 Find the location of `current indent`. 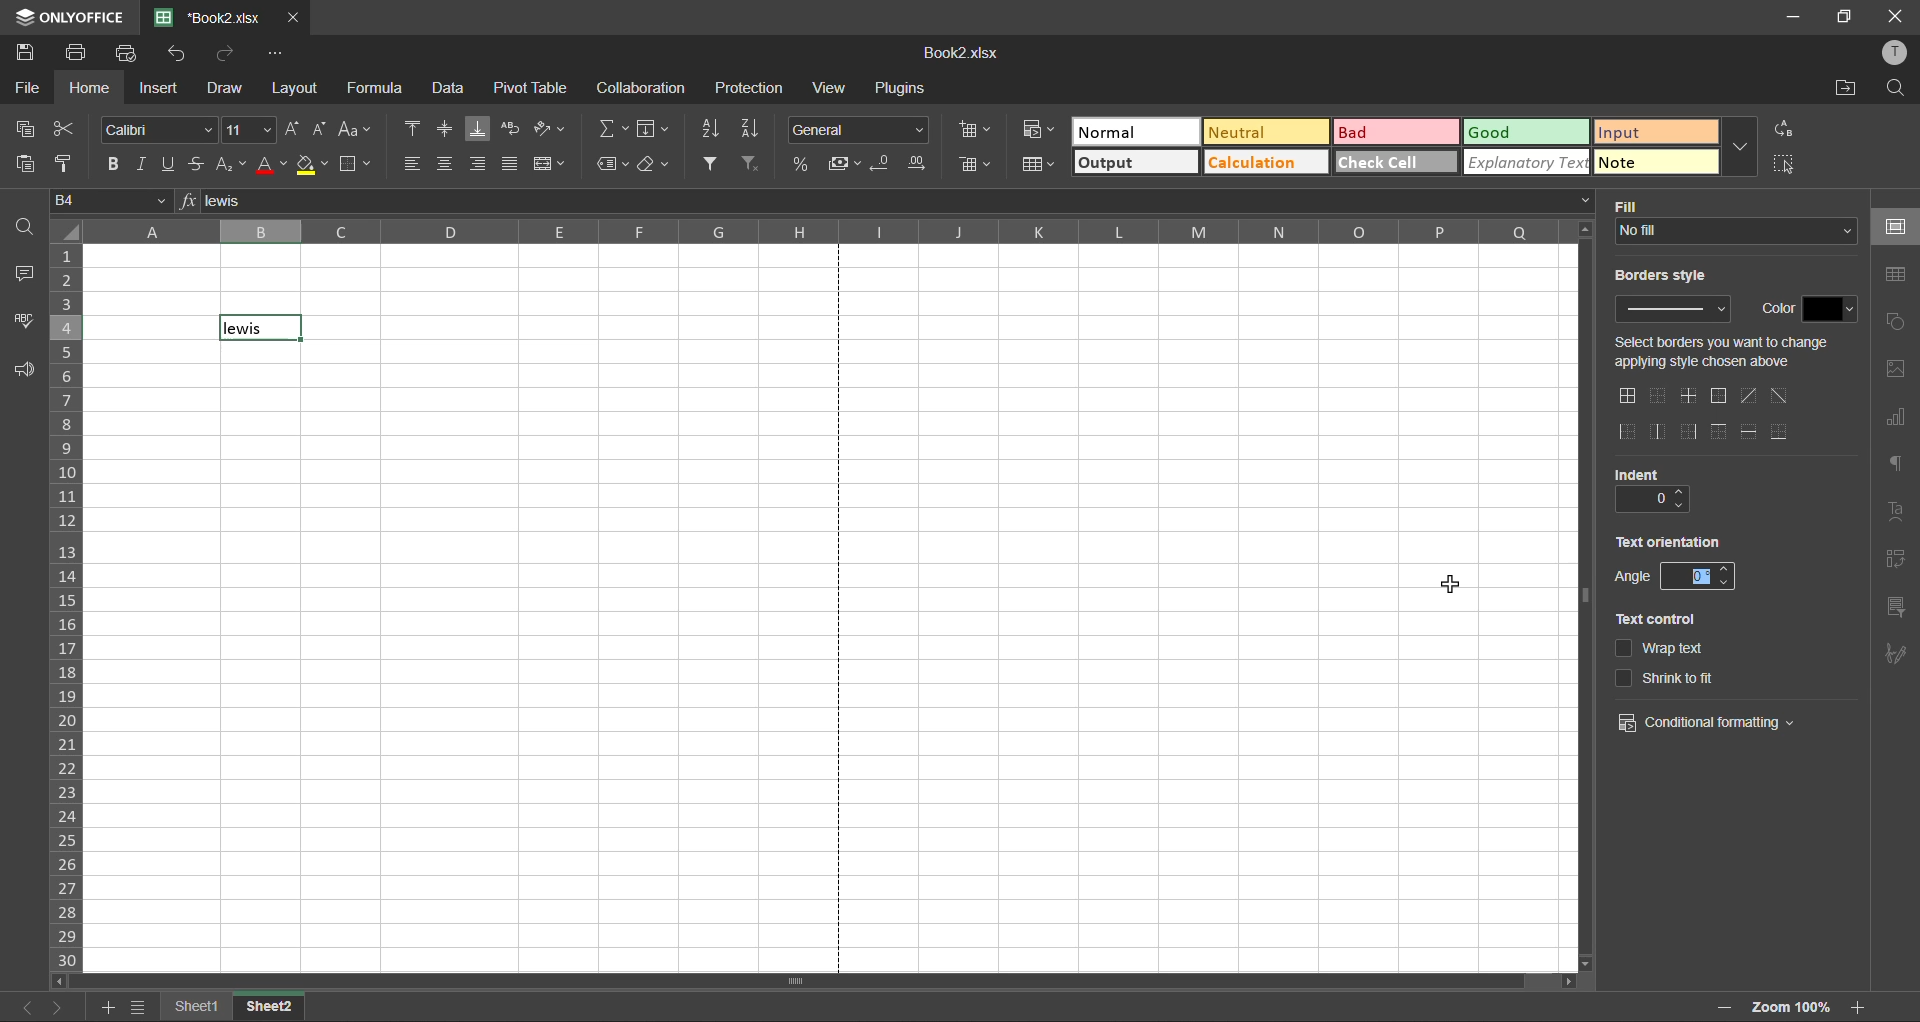

current indent is located at coordinates (1642, 500).